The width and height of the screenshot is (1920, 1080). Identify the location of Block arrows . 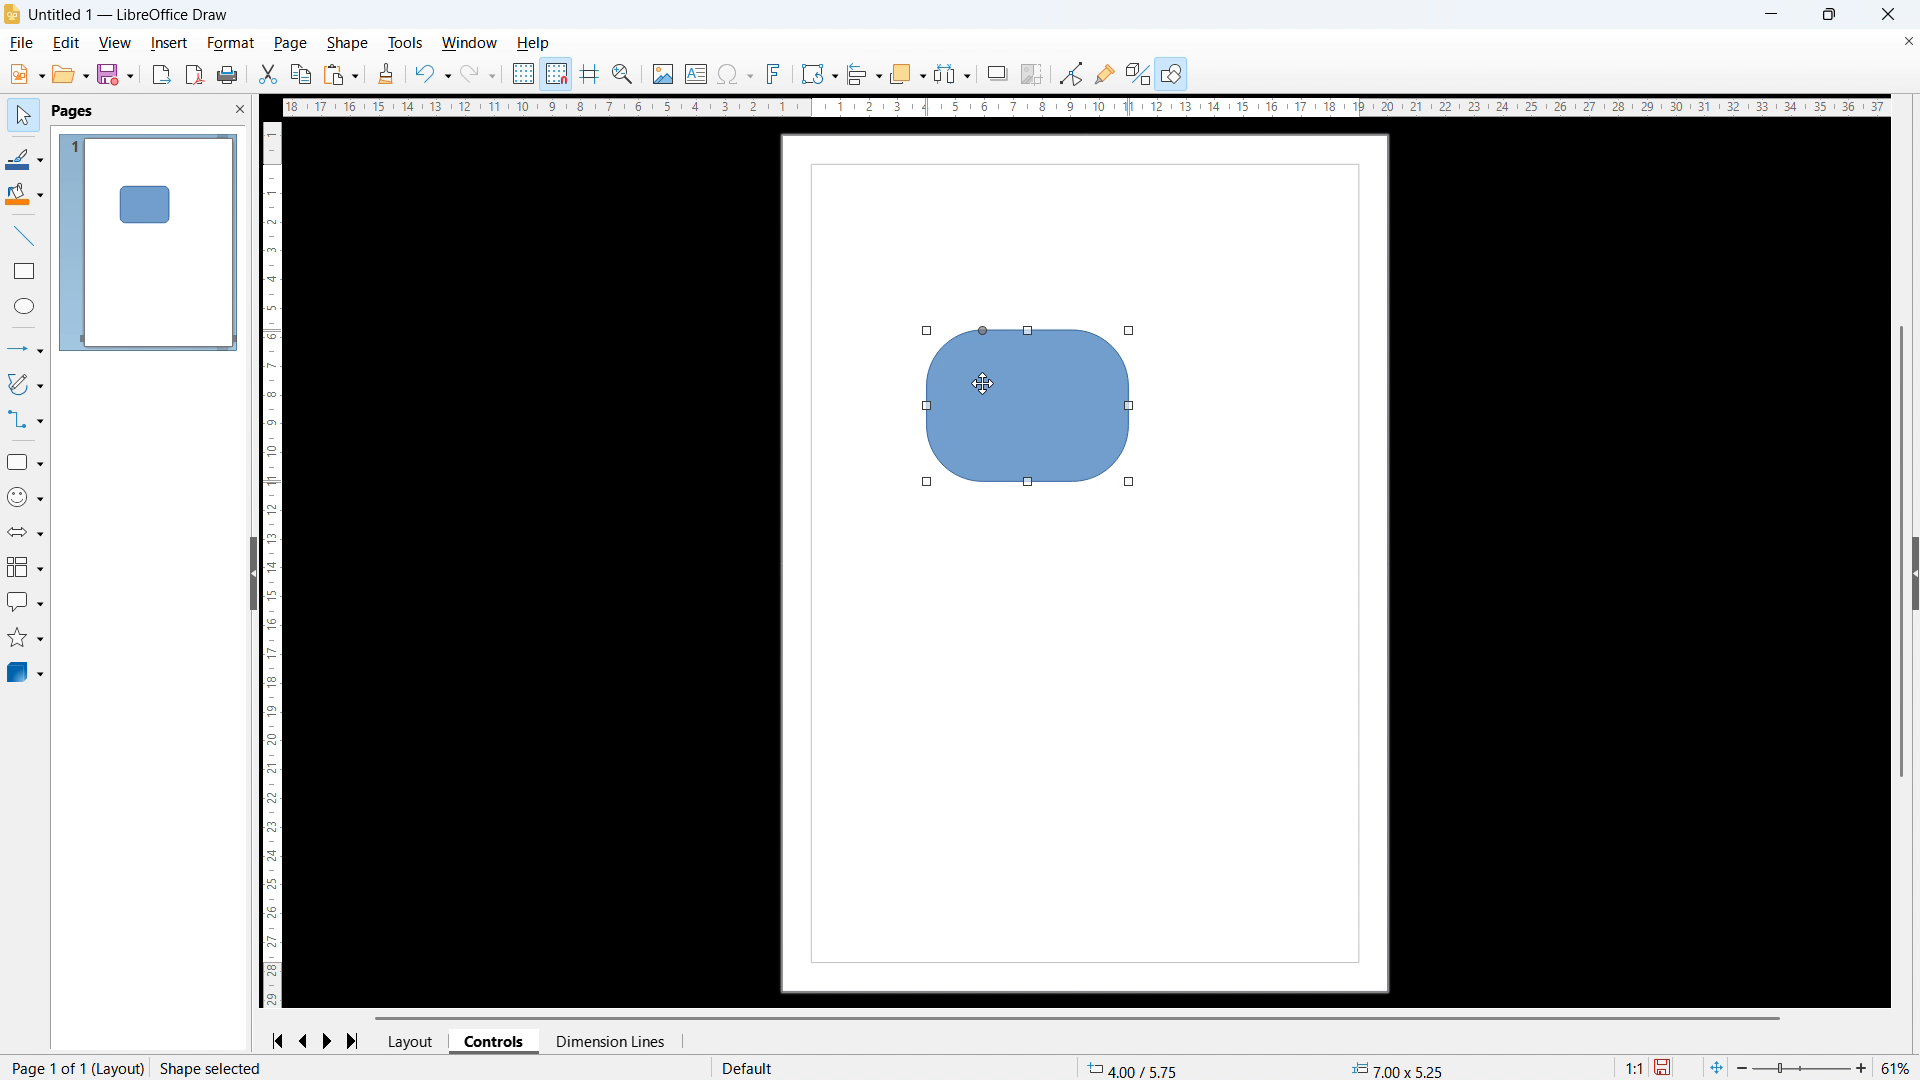
(25, 533).